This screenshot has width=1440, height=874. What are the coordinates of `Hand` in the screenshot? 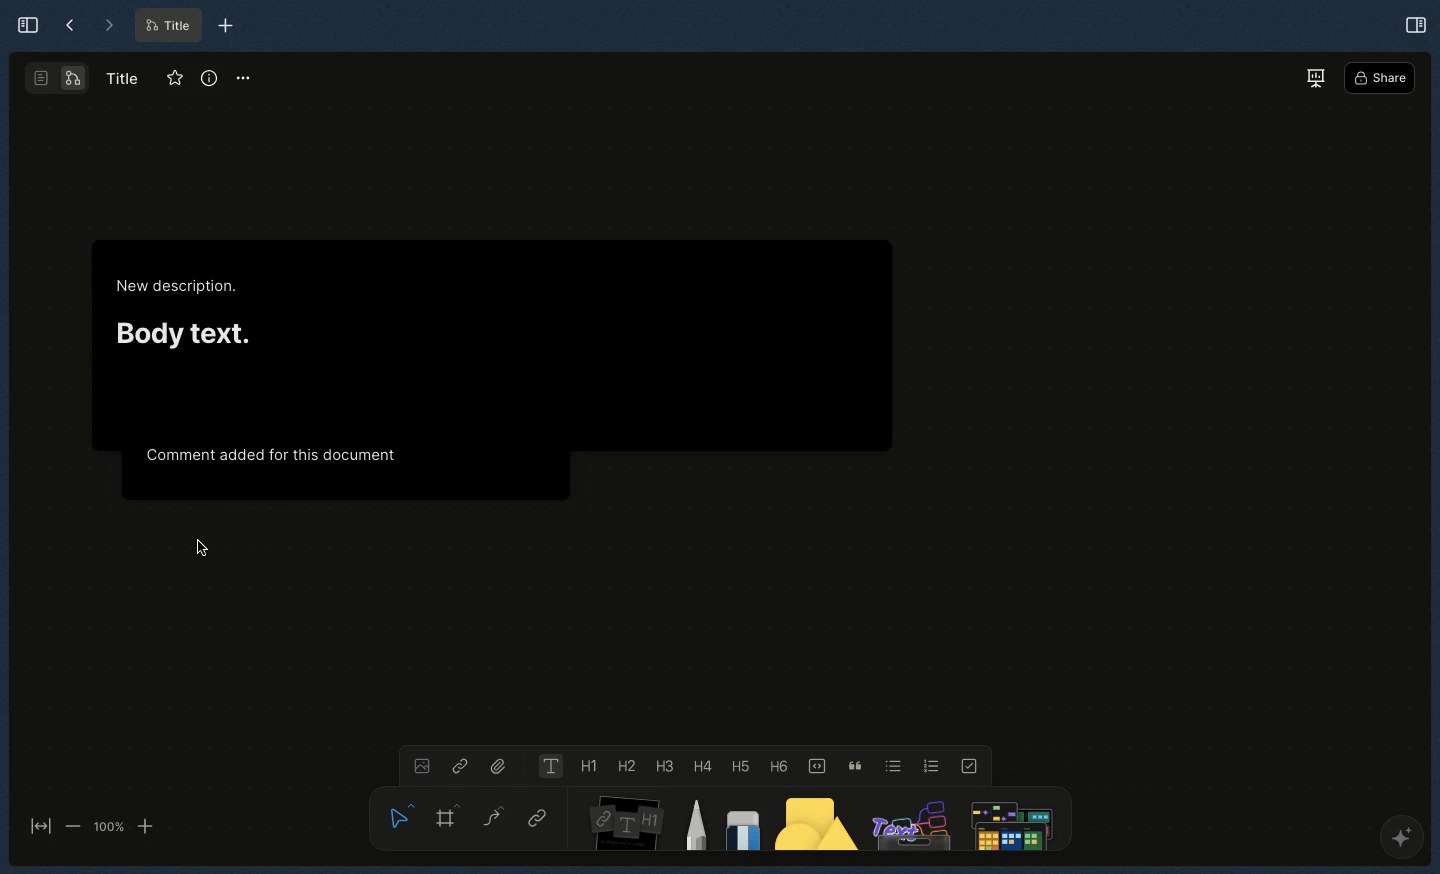 It's located at (396, 813).